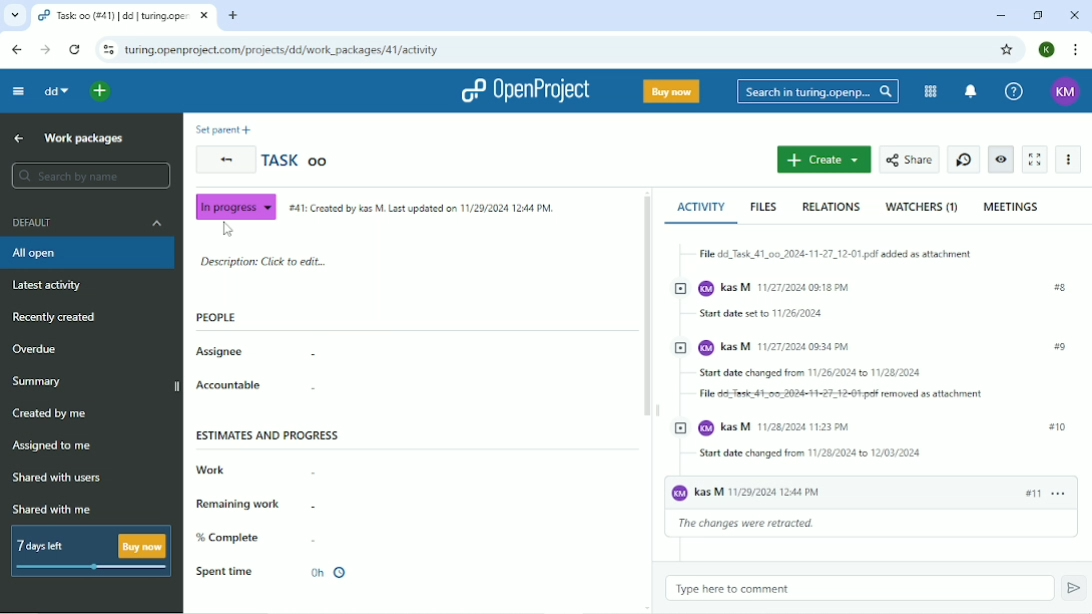 The height and width of the screenshot is (614, 1092). Describe the element at coordinates (925, 207) in the screenshot. I see `Watchers` at that location.